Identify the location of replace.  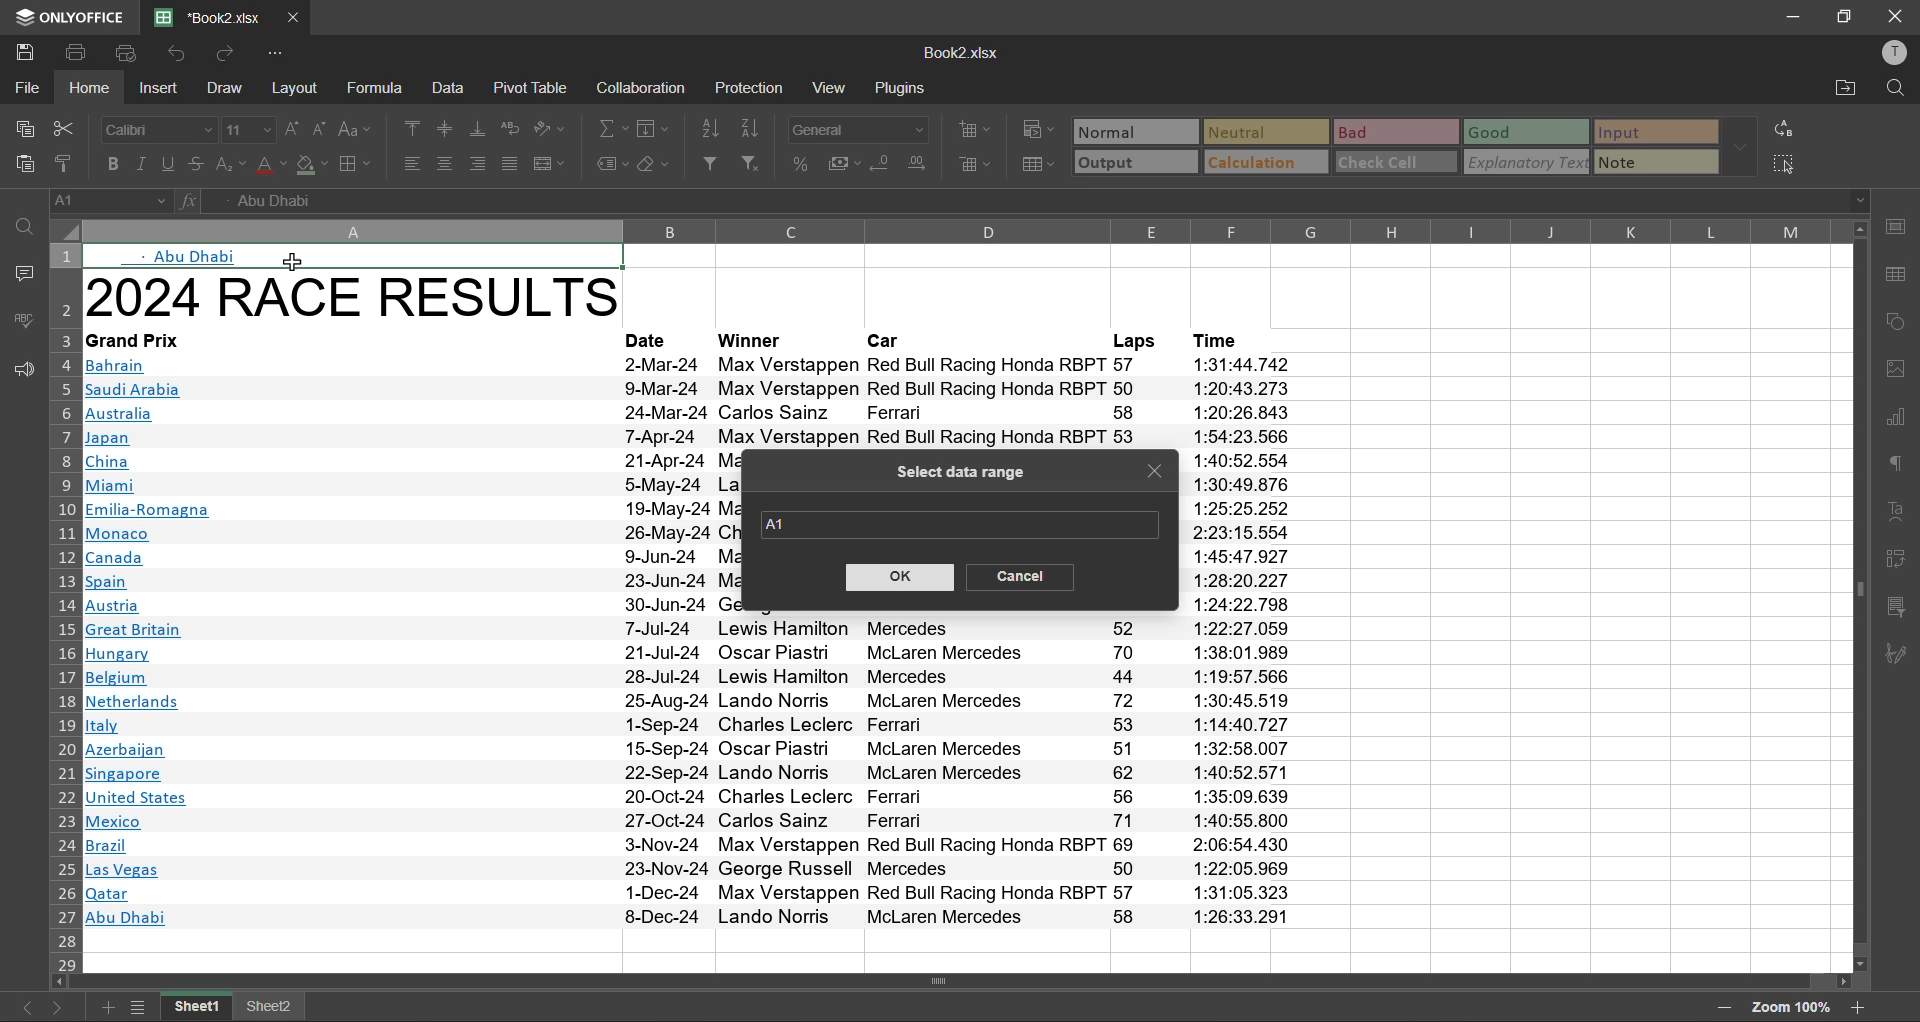
(1792, 130).